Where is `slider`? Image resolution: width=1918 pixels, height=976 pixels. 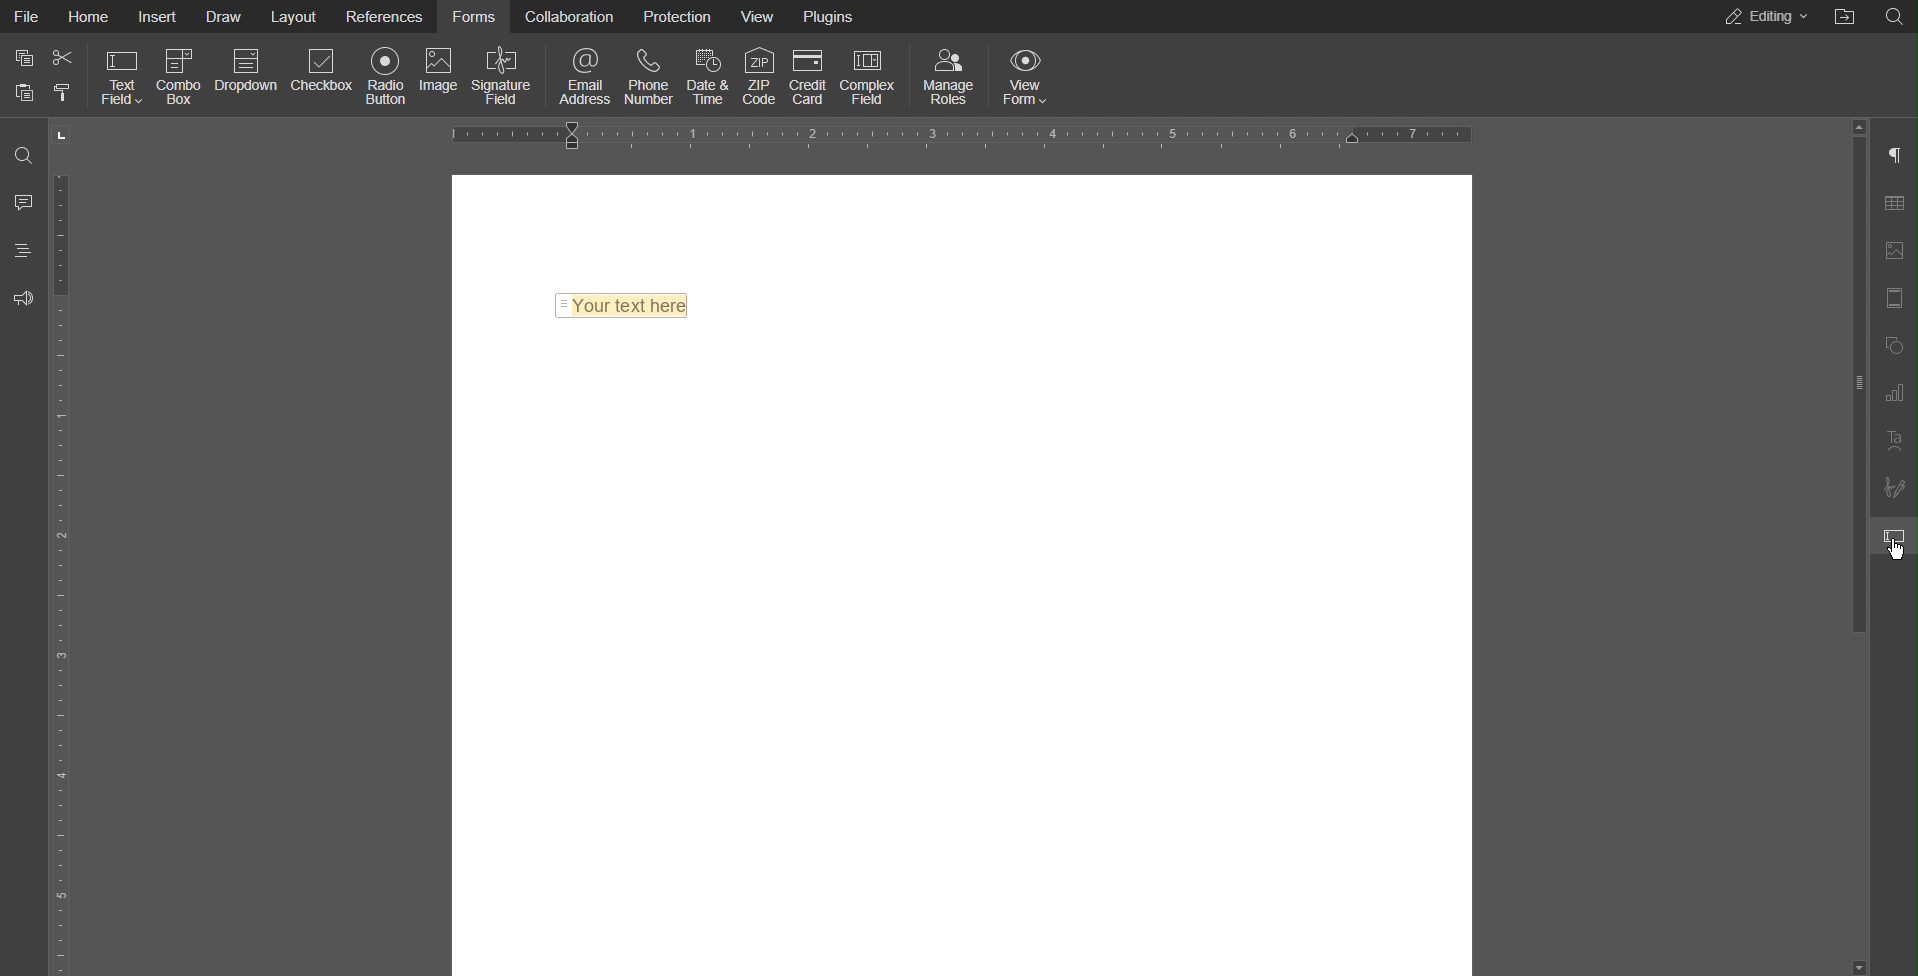
slider is located at coordinates (1849, 369).